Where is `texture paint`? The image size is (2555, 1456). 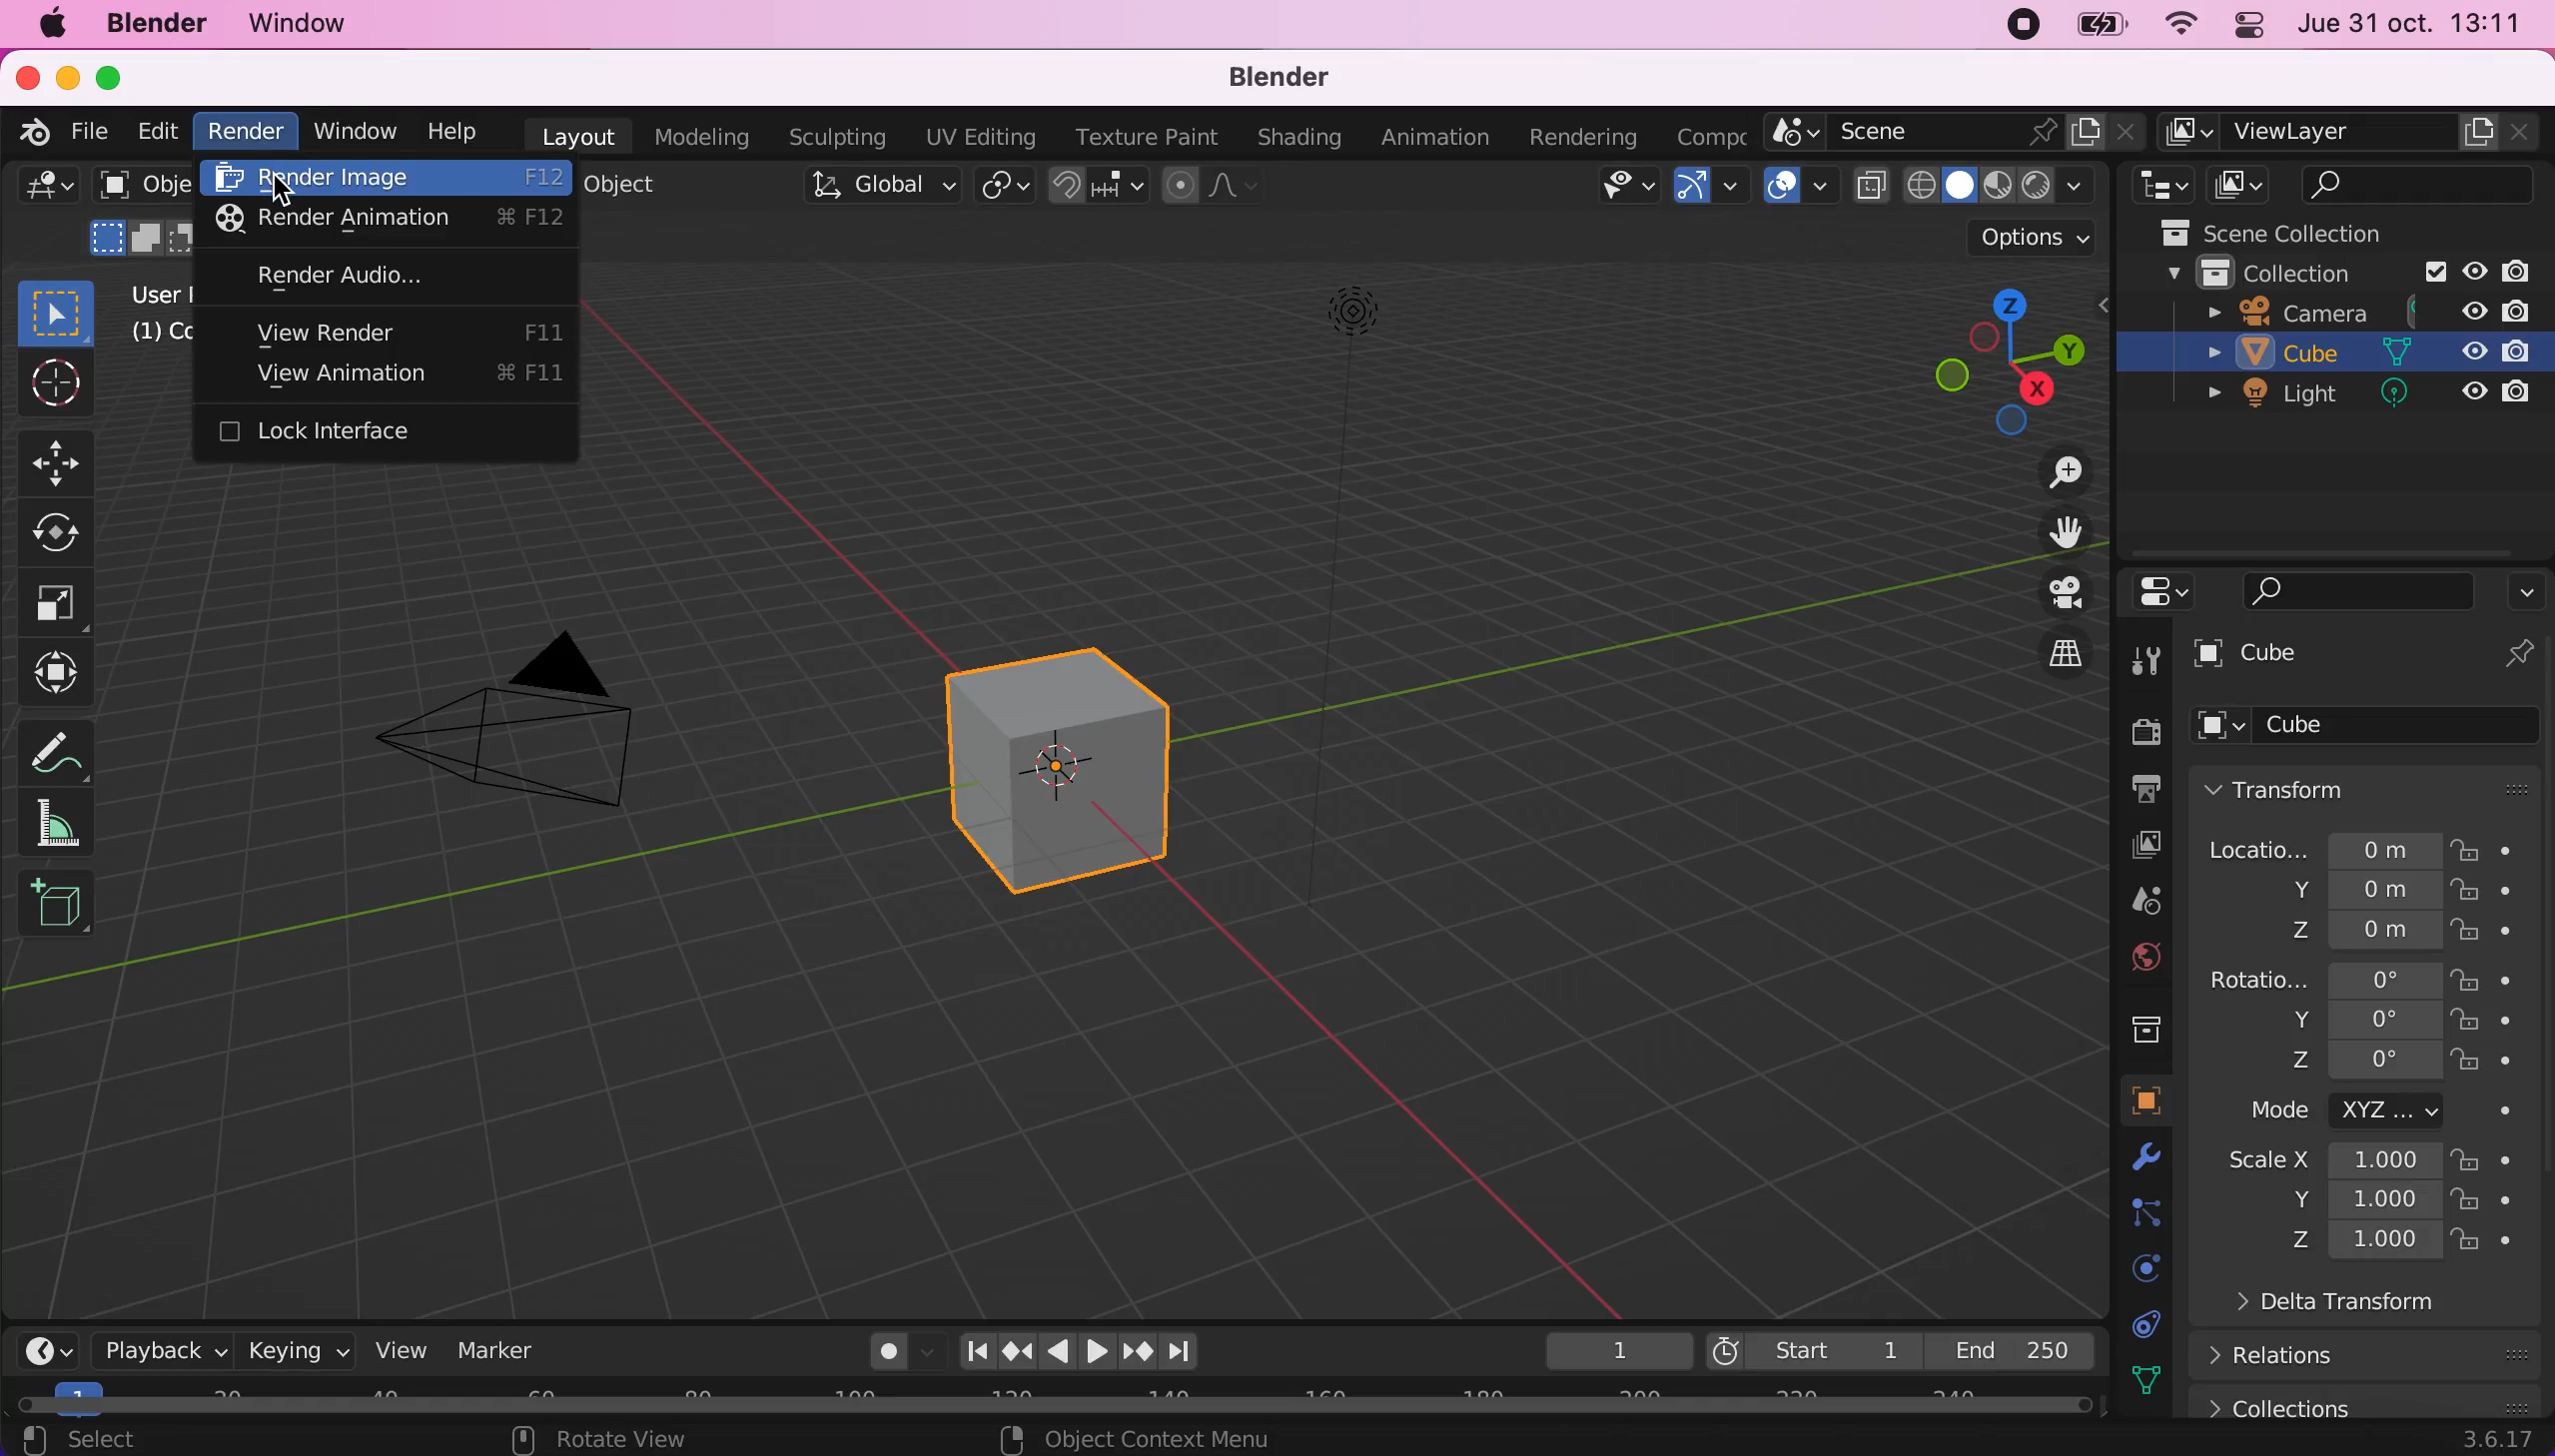 texture paint is located at coordinates (1147, 138).